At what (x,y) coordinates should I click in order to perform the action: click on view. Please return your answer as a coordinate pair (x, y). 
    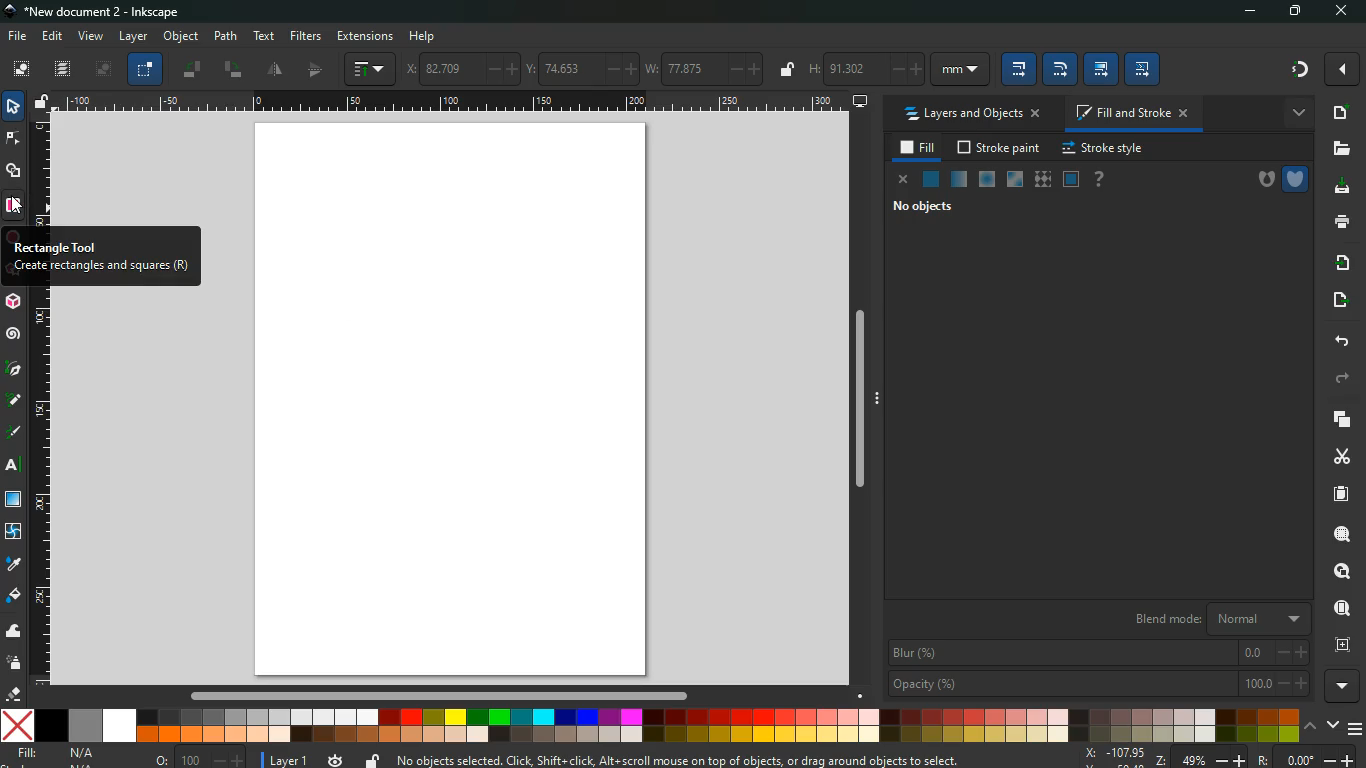
    Looking at the image, I should click on (90, 35).